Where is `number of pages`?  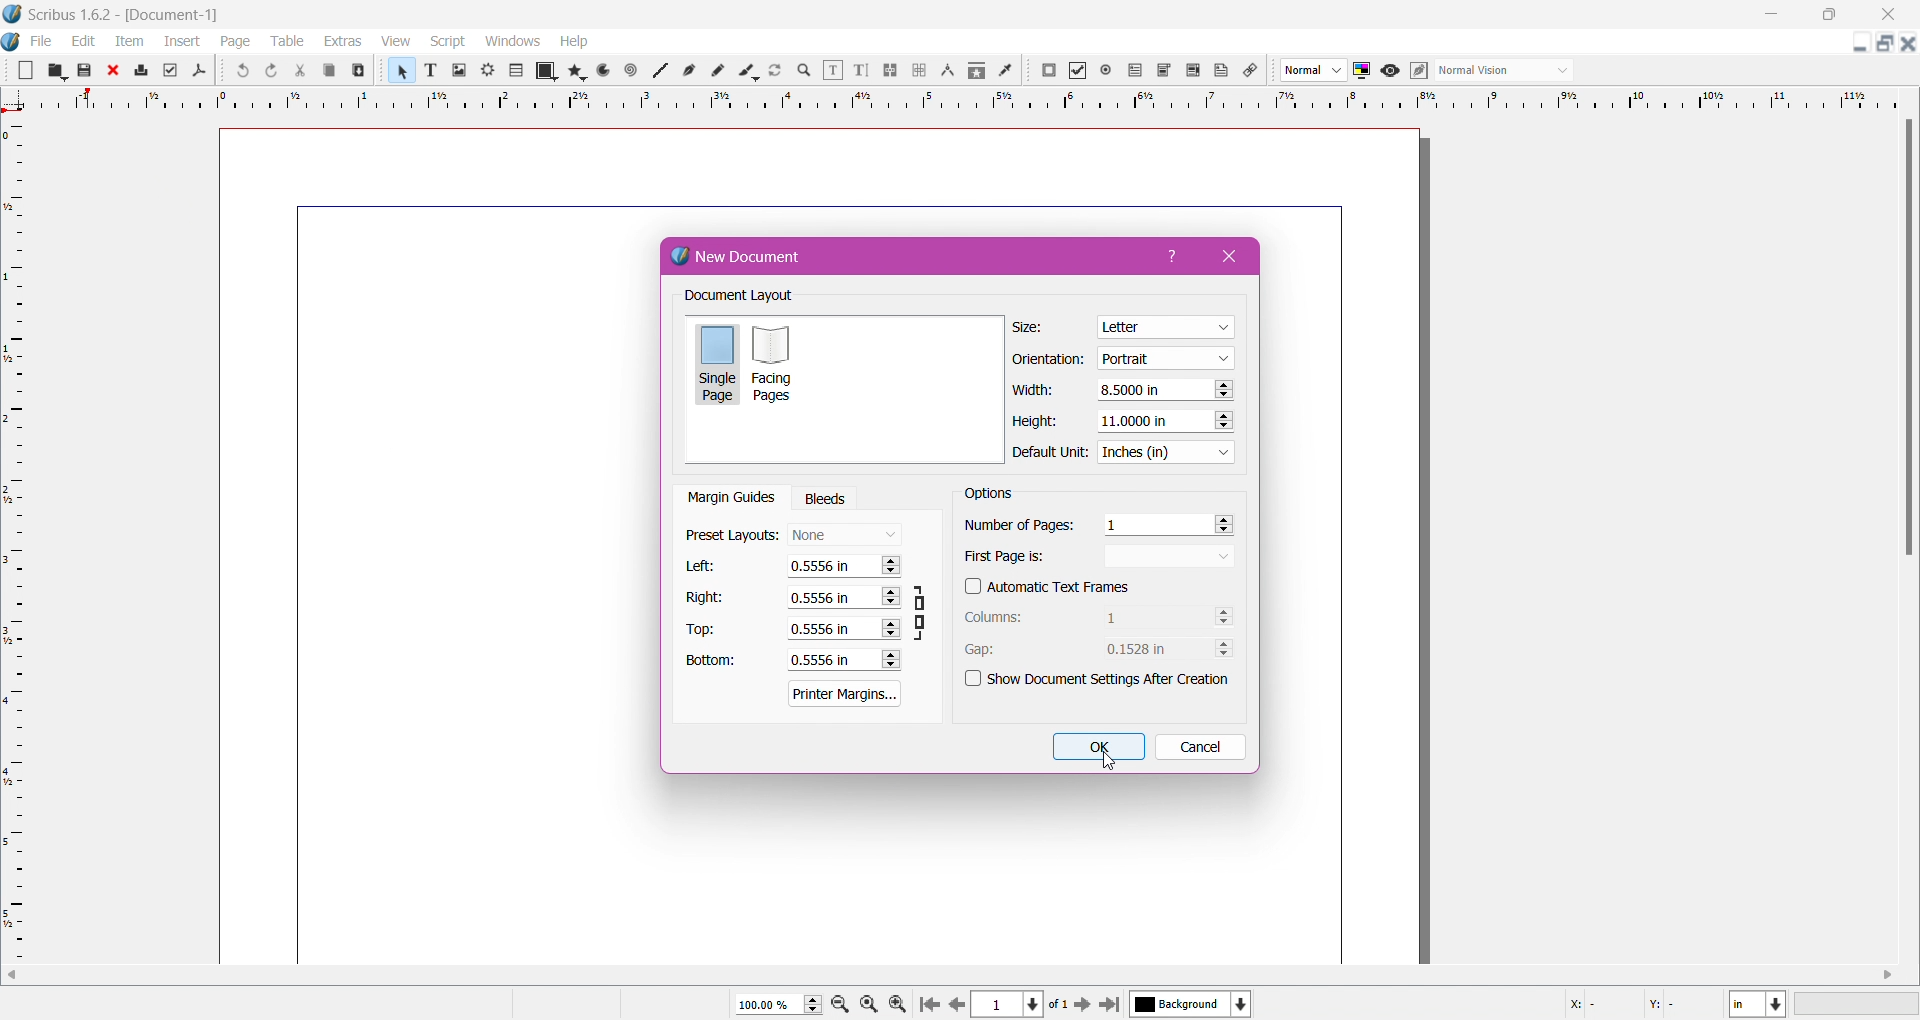 number of pages is located at coordinates (1017, 524).